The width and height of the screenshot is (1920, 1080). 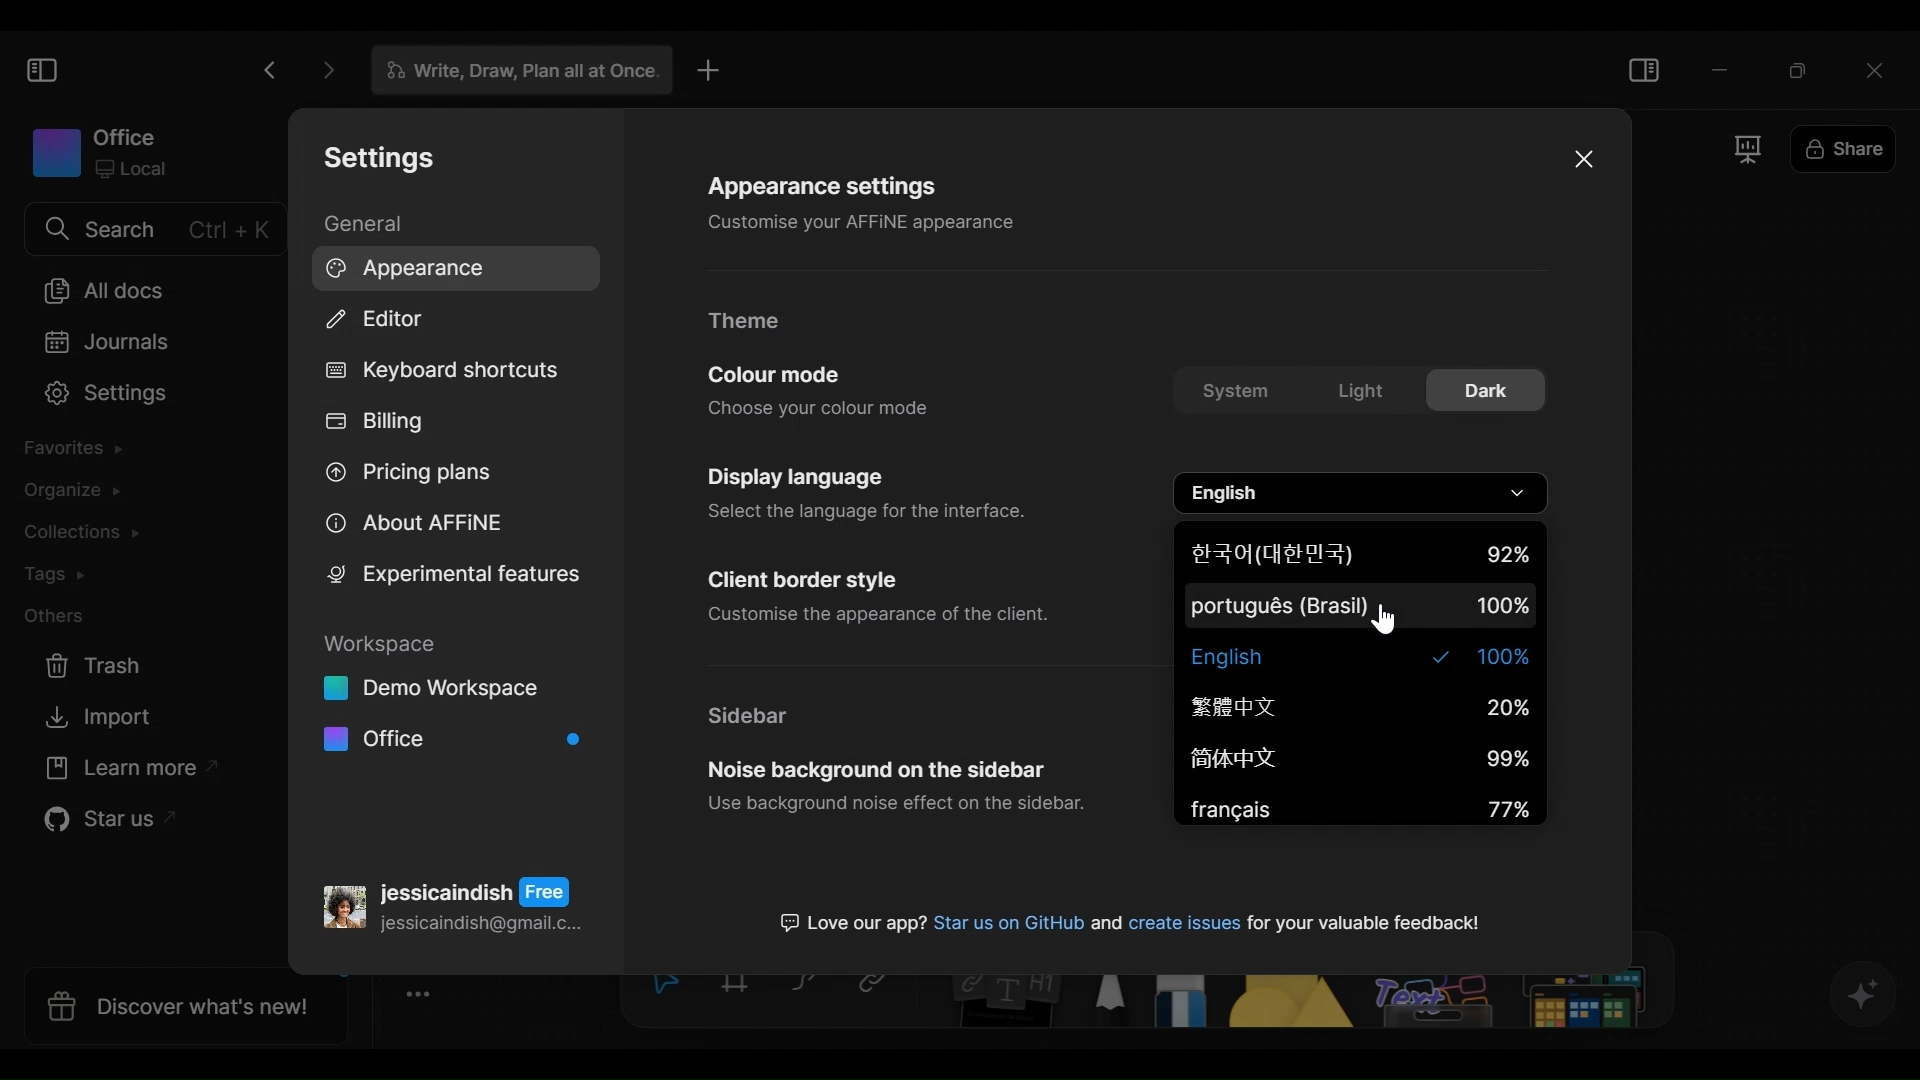 What do you see at coordinates (752, 322) in the screenshot?
I see `Theme` at bounding box center [752, 322].